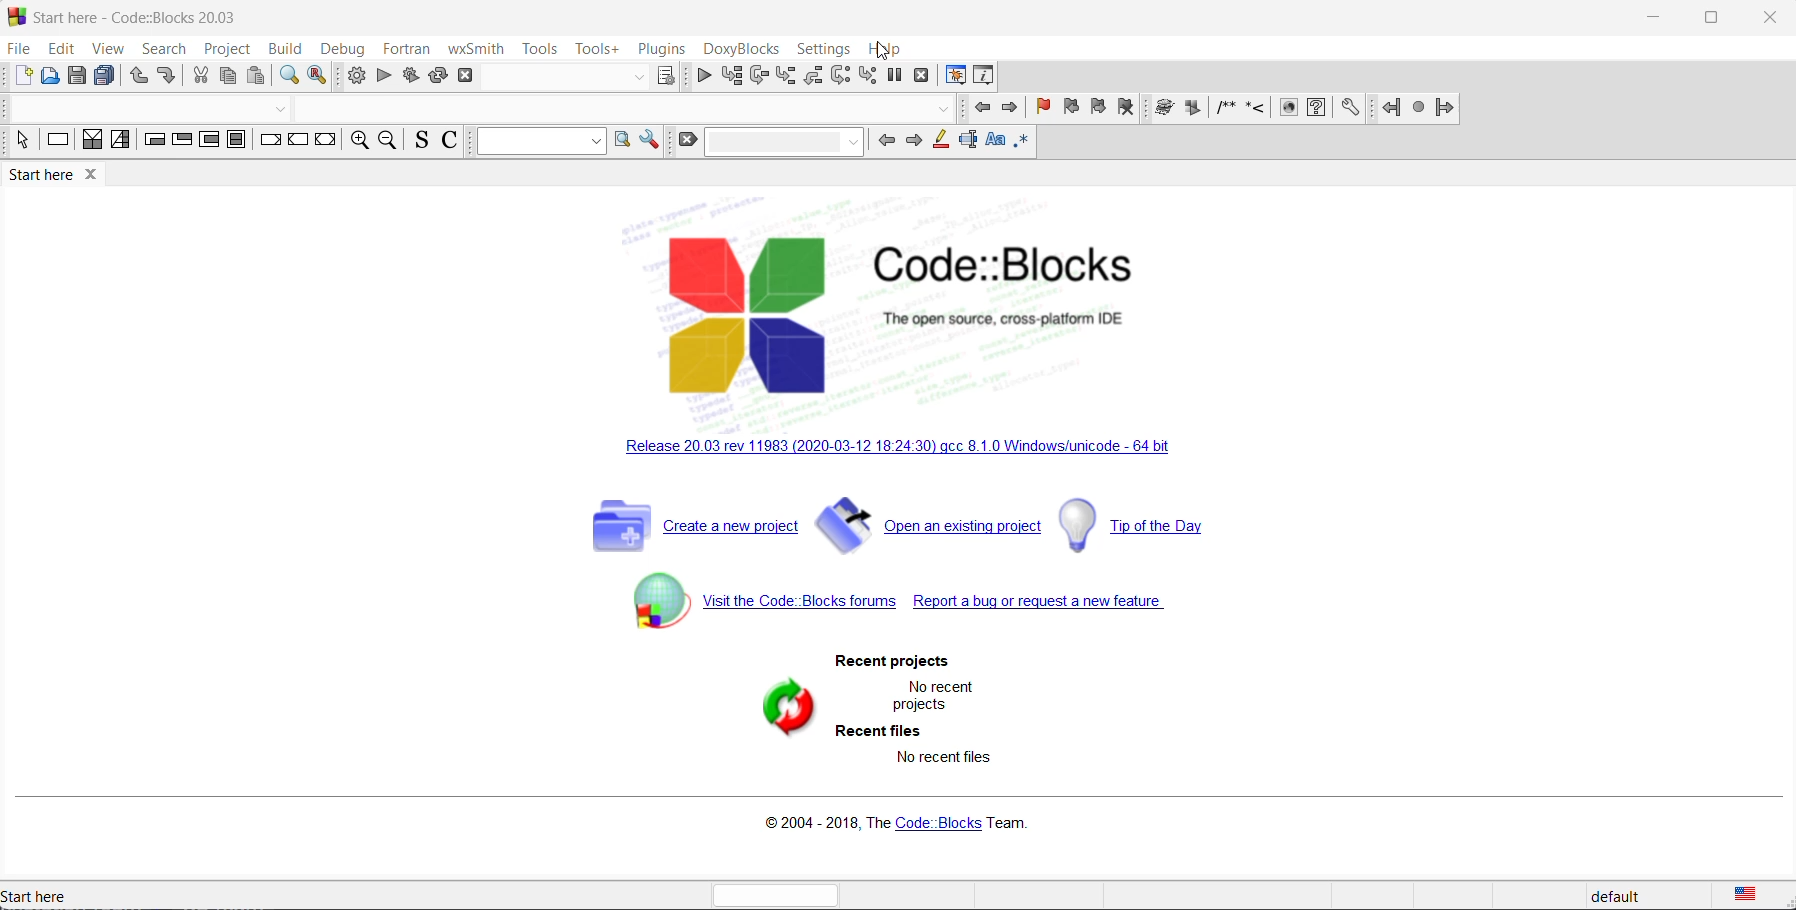 The image size is (1796, 910). I want to click on open existing project, so click(932, 524).